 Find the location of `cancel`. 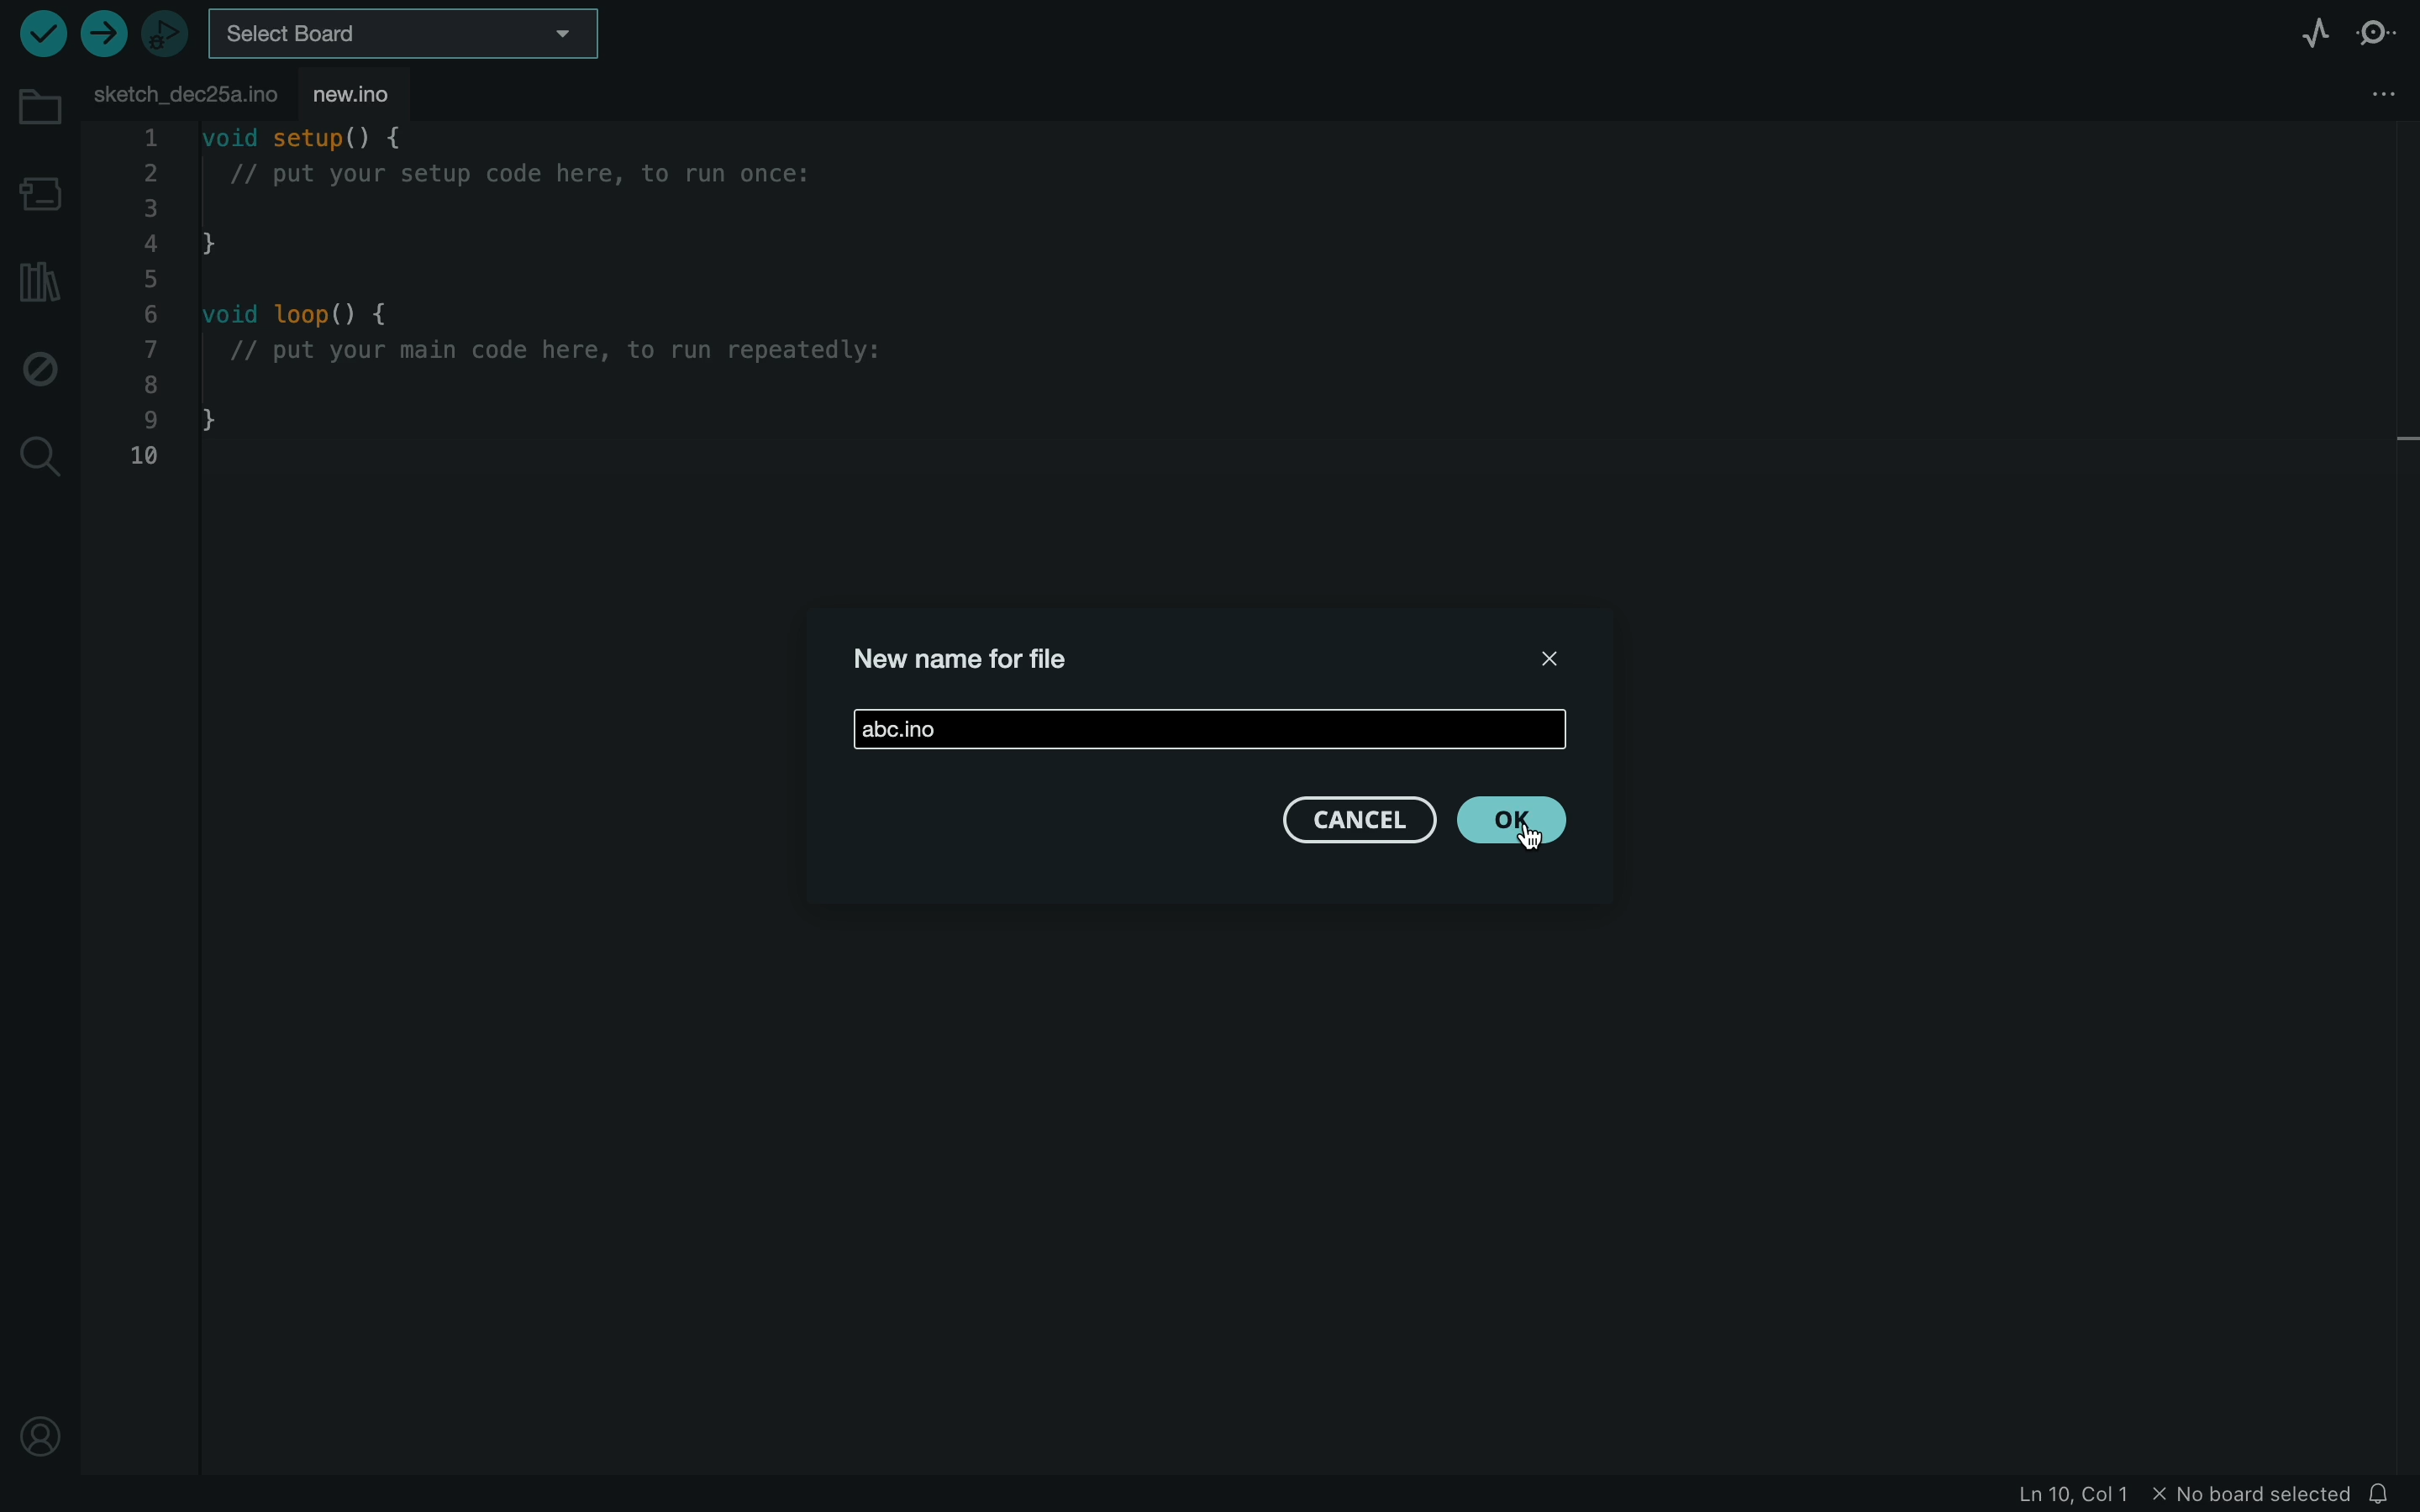

cancel is located at coordinates (1356, 824).